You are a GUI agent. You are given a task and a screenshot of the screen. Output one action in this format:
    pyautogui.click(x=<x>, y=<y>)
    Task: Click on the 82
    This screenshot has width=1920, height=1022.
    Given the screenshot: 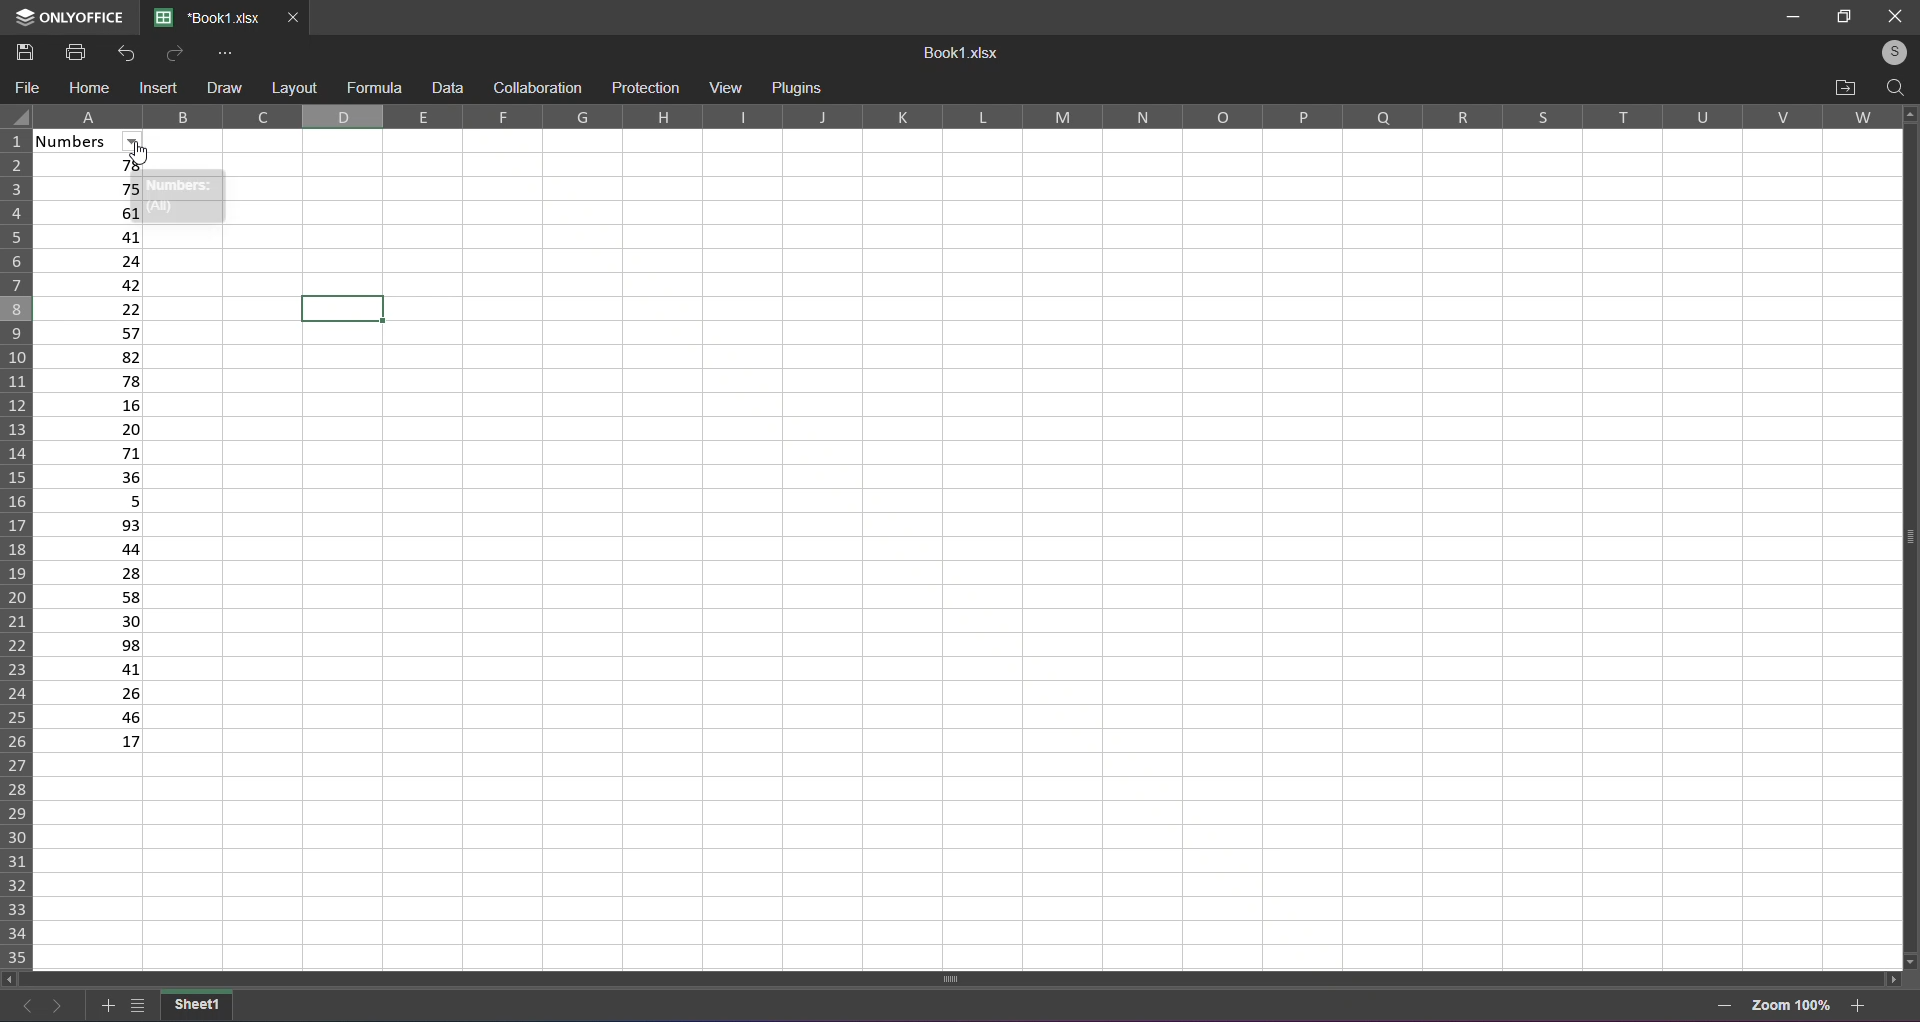 What is the action you would take?
    pyautogui.click(x=94, y=356)
    